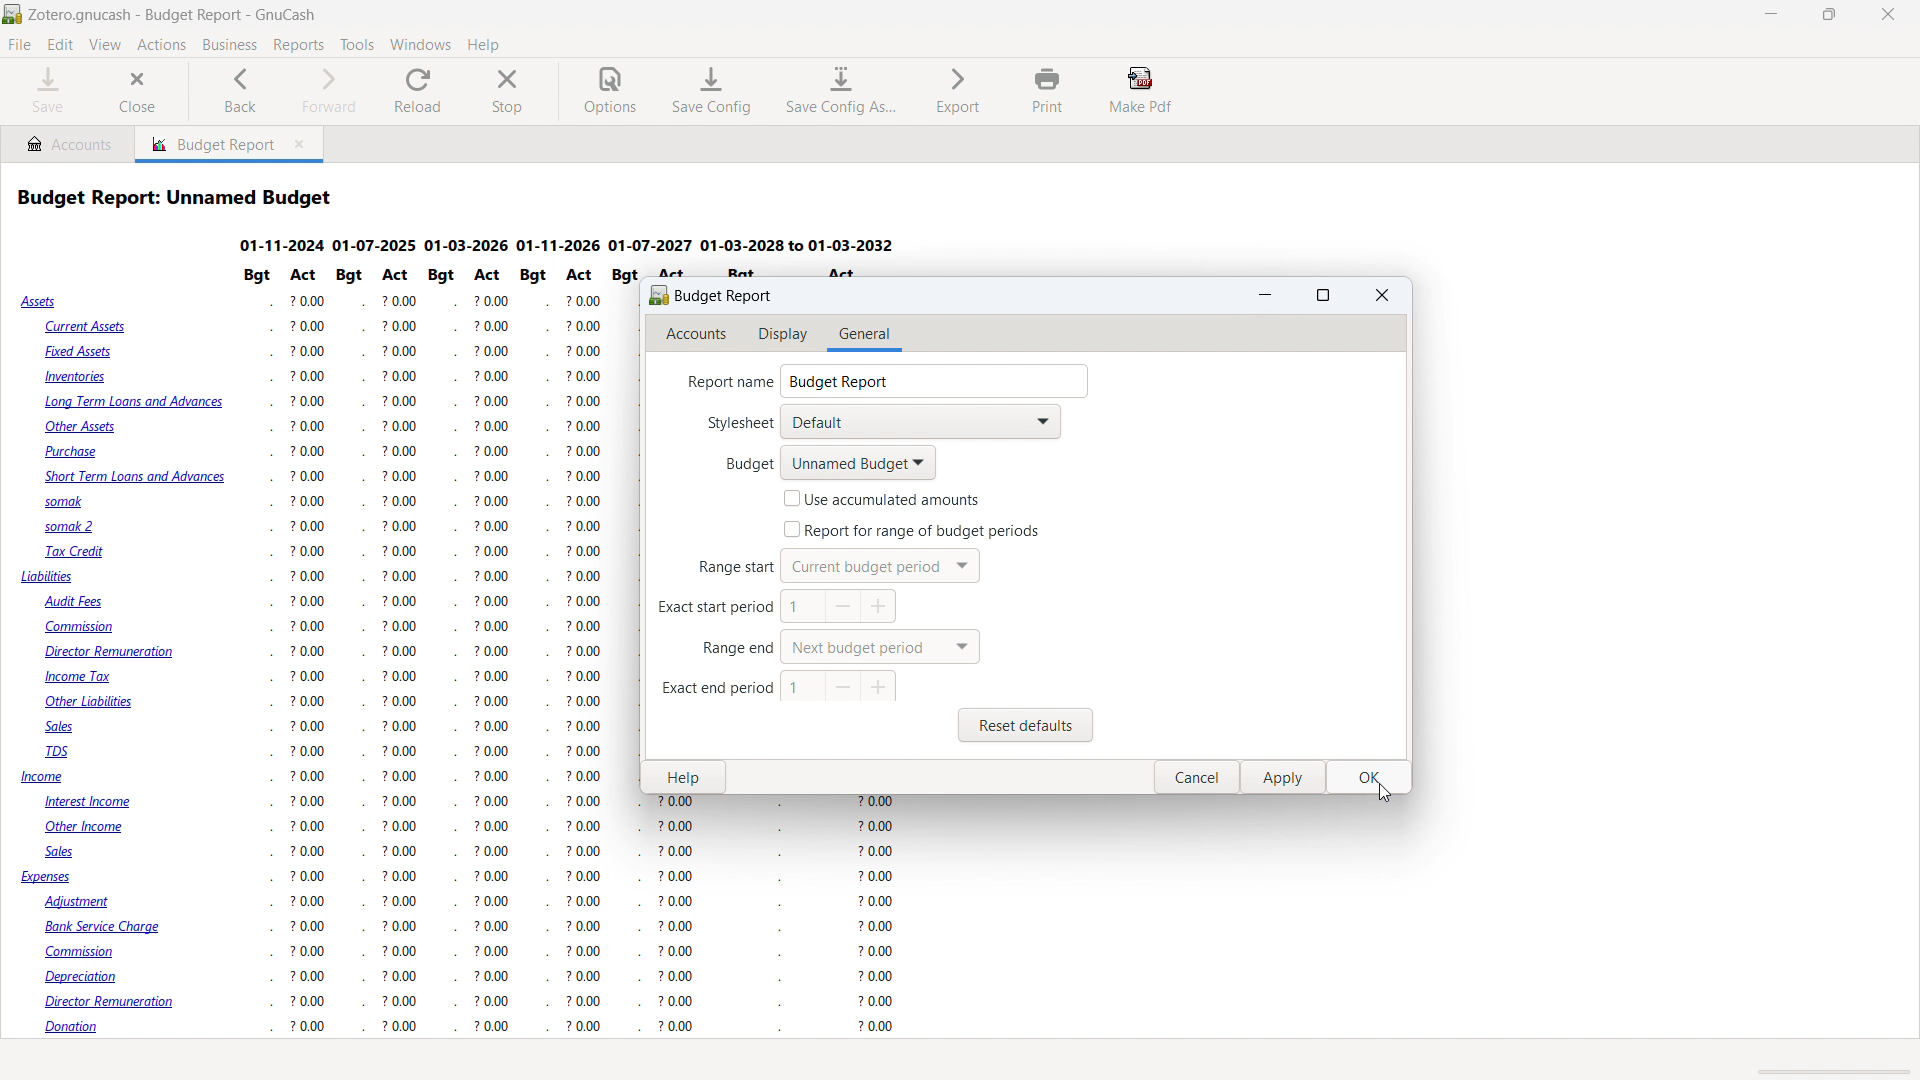 The height and width of the screenshot is (1080, 1920). What do you see at coordinates (508, 91) in the screenshot?
I see `stop` at bounding box center [508, 91].